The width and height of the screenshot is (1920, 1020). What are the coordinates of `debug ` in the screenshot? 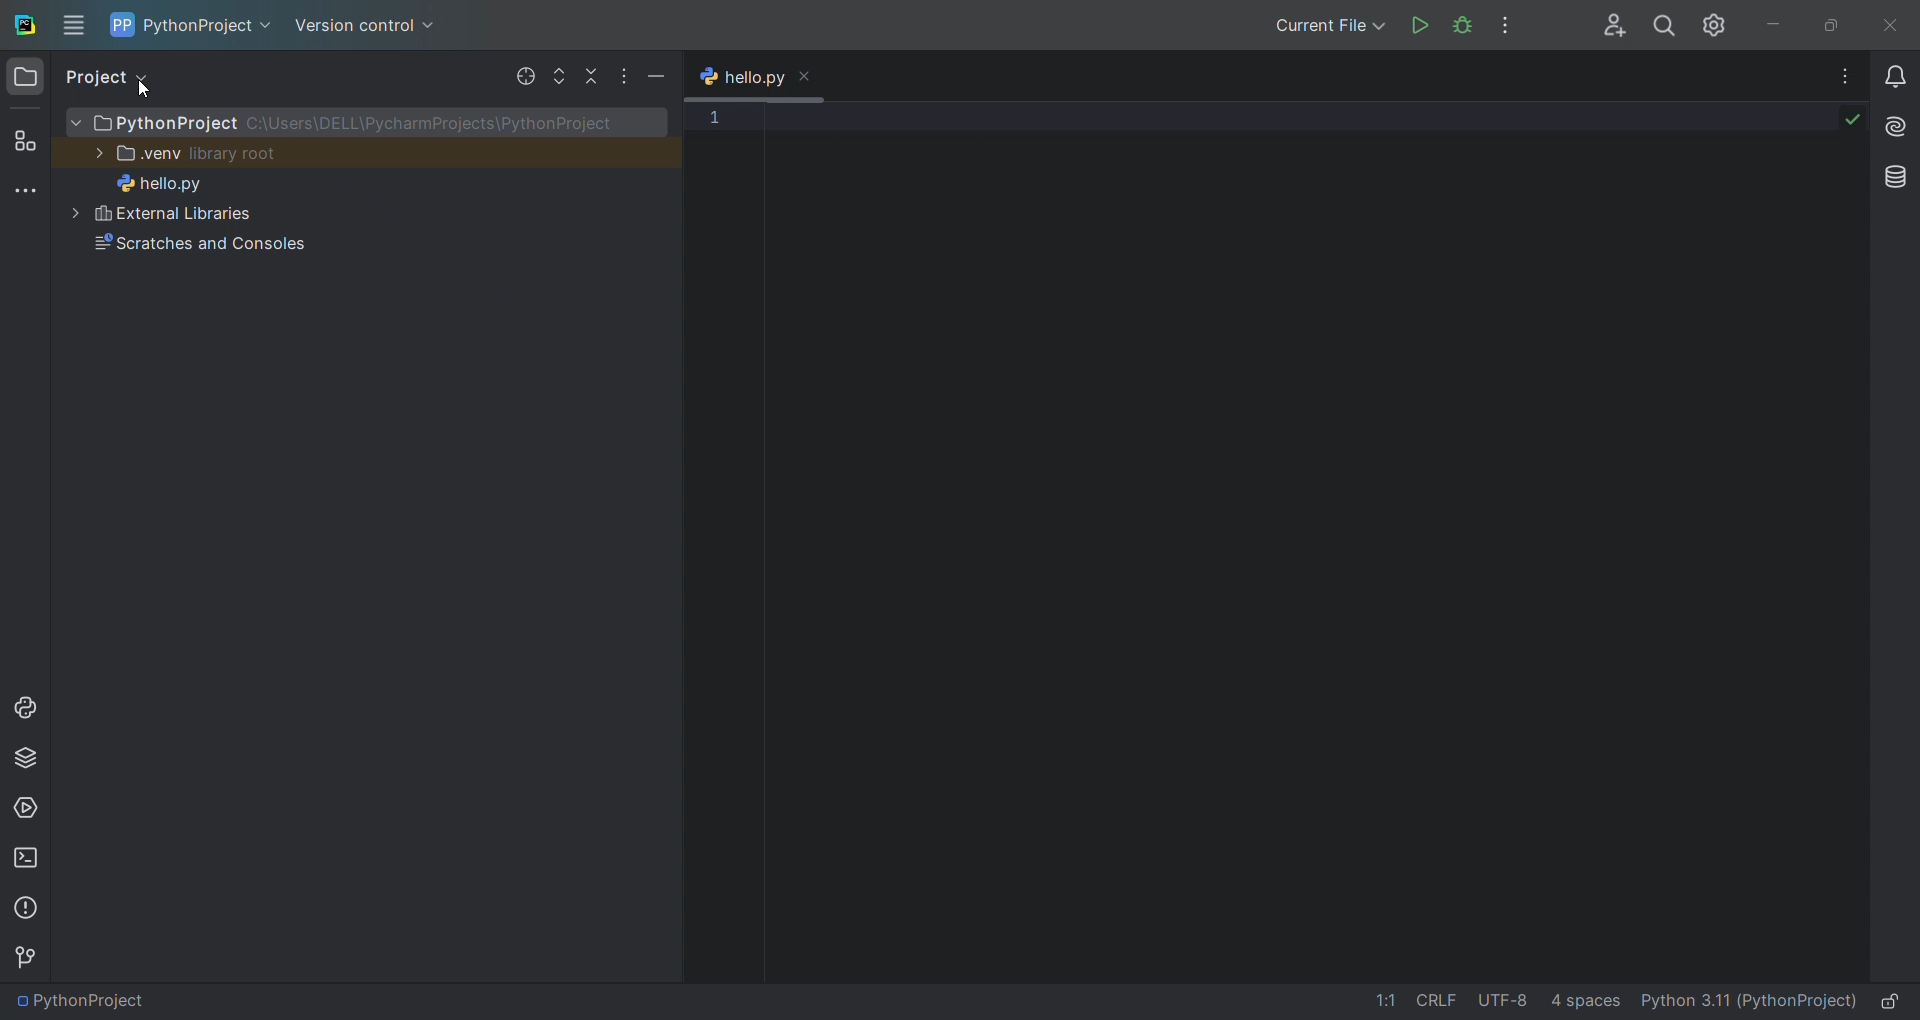 It's located at (1462, 24).